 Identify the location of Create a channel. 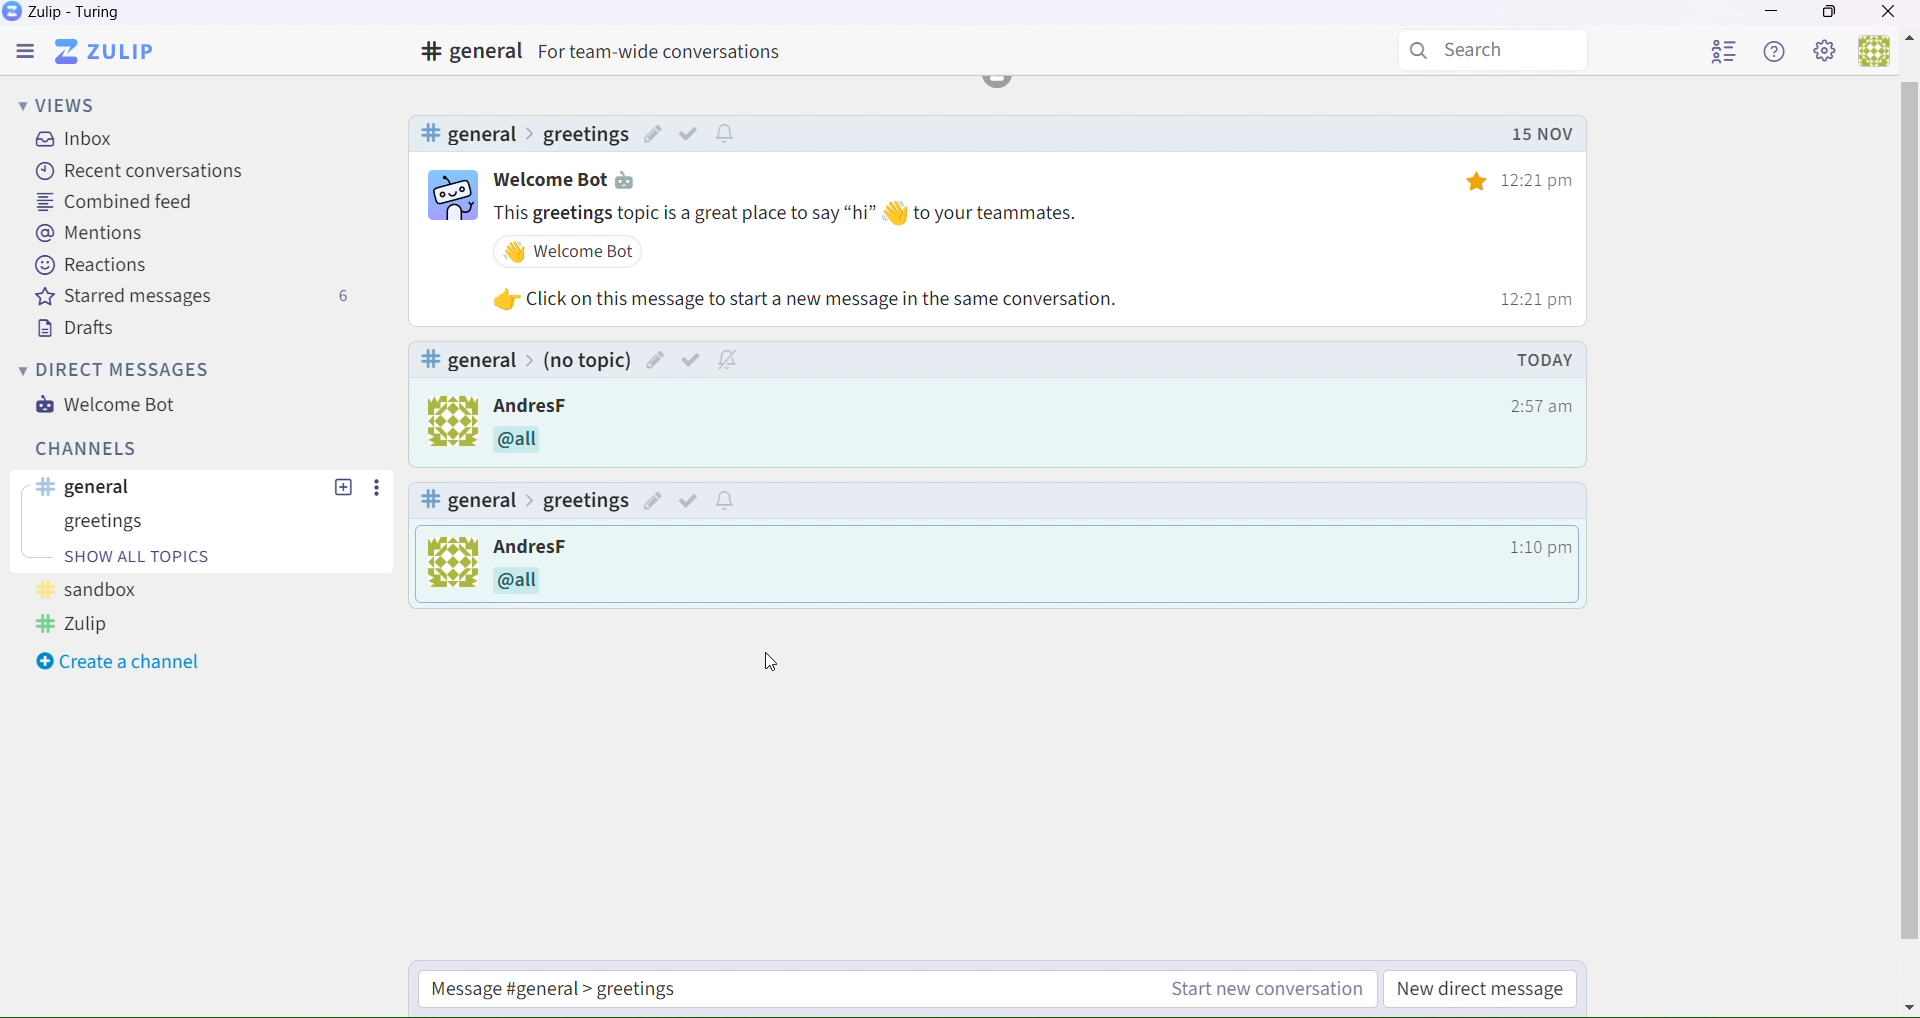
(124, 663).